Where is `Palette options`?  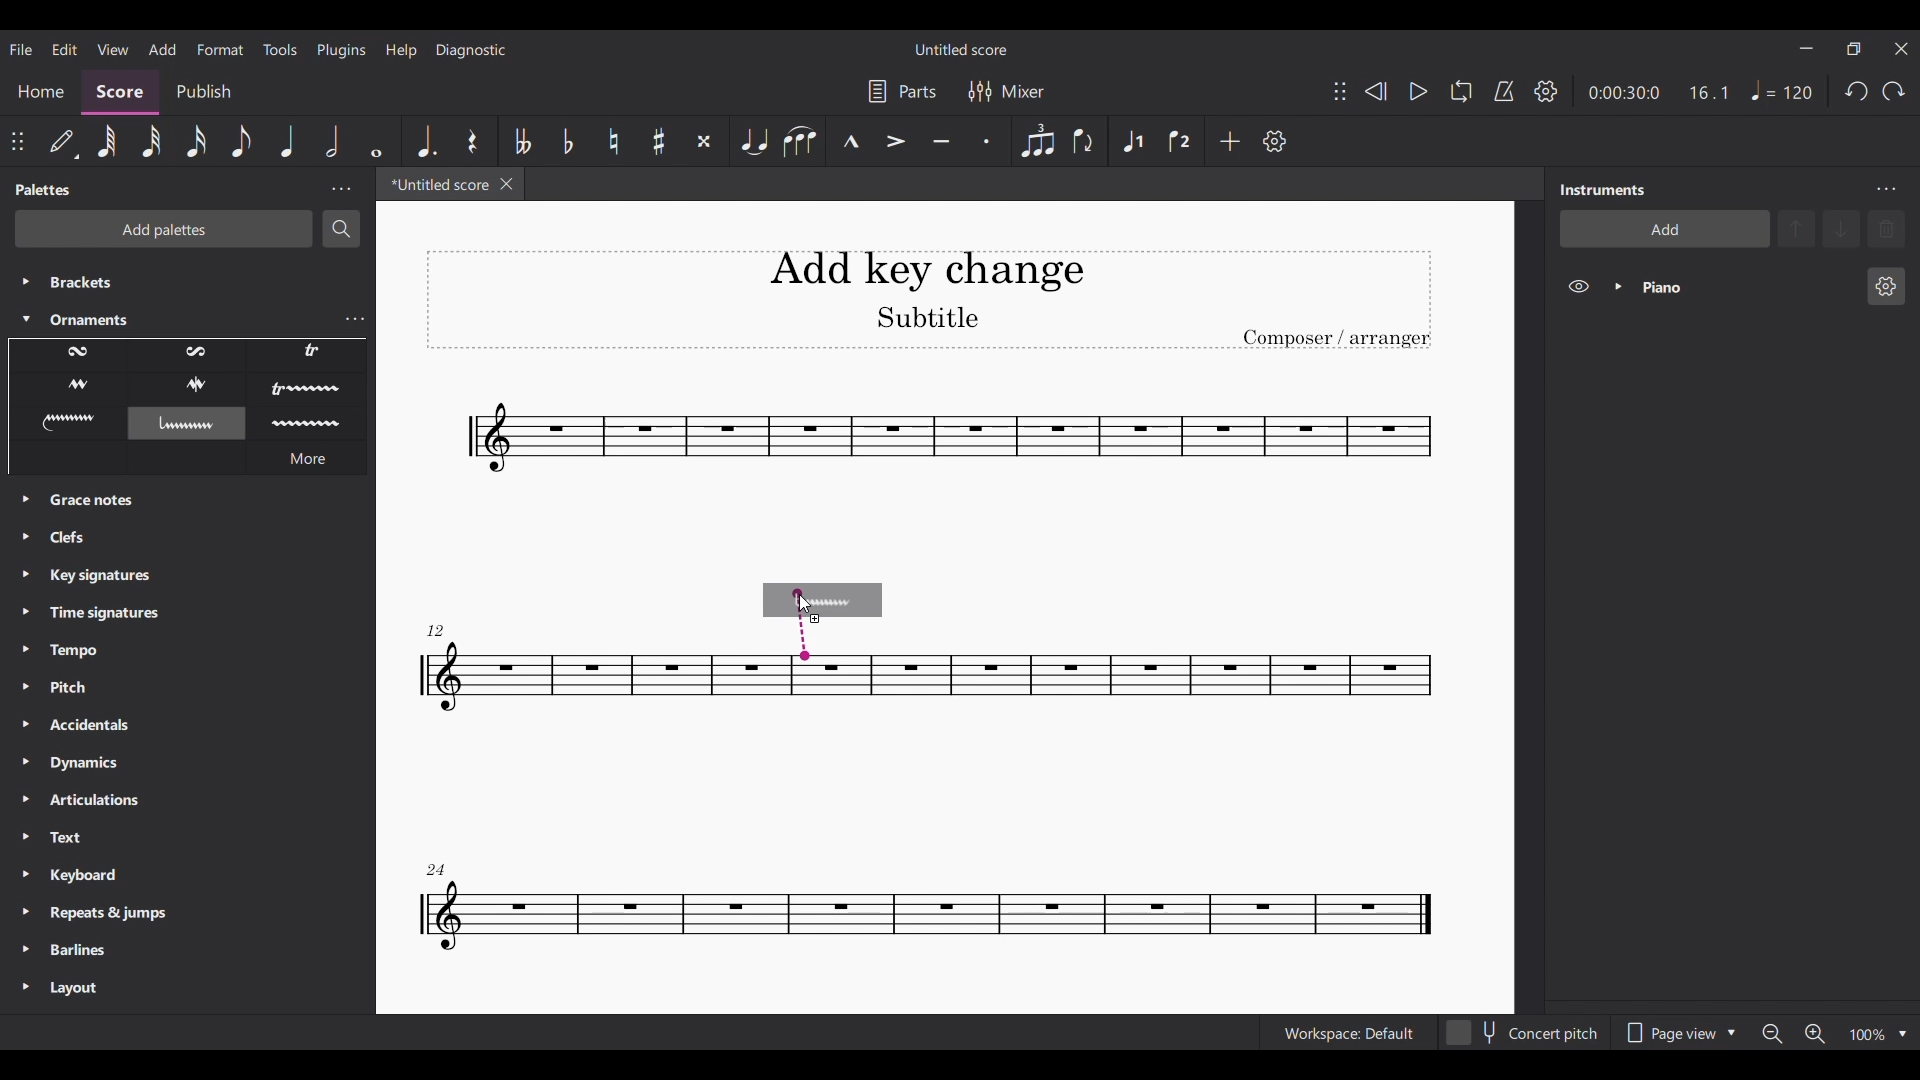
Palette options is located at coordinates (179, 295).